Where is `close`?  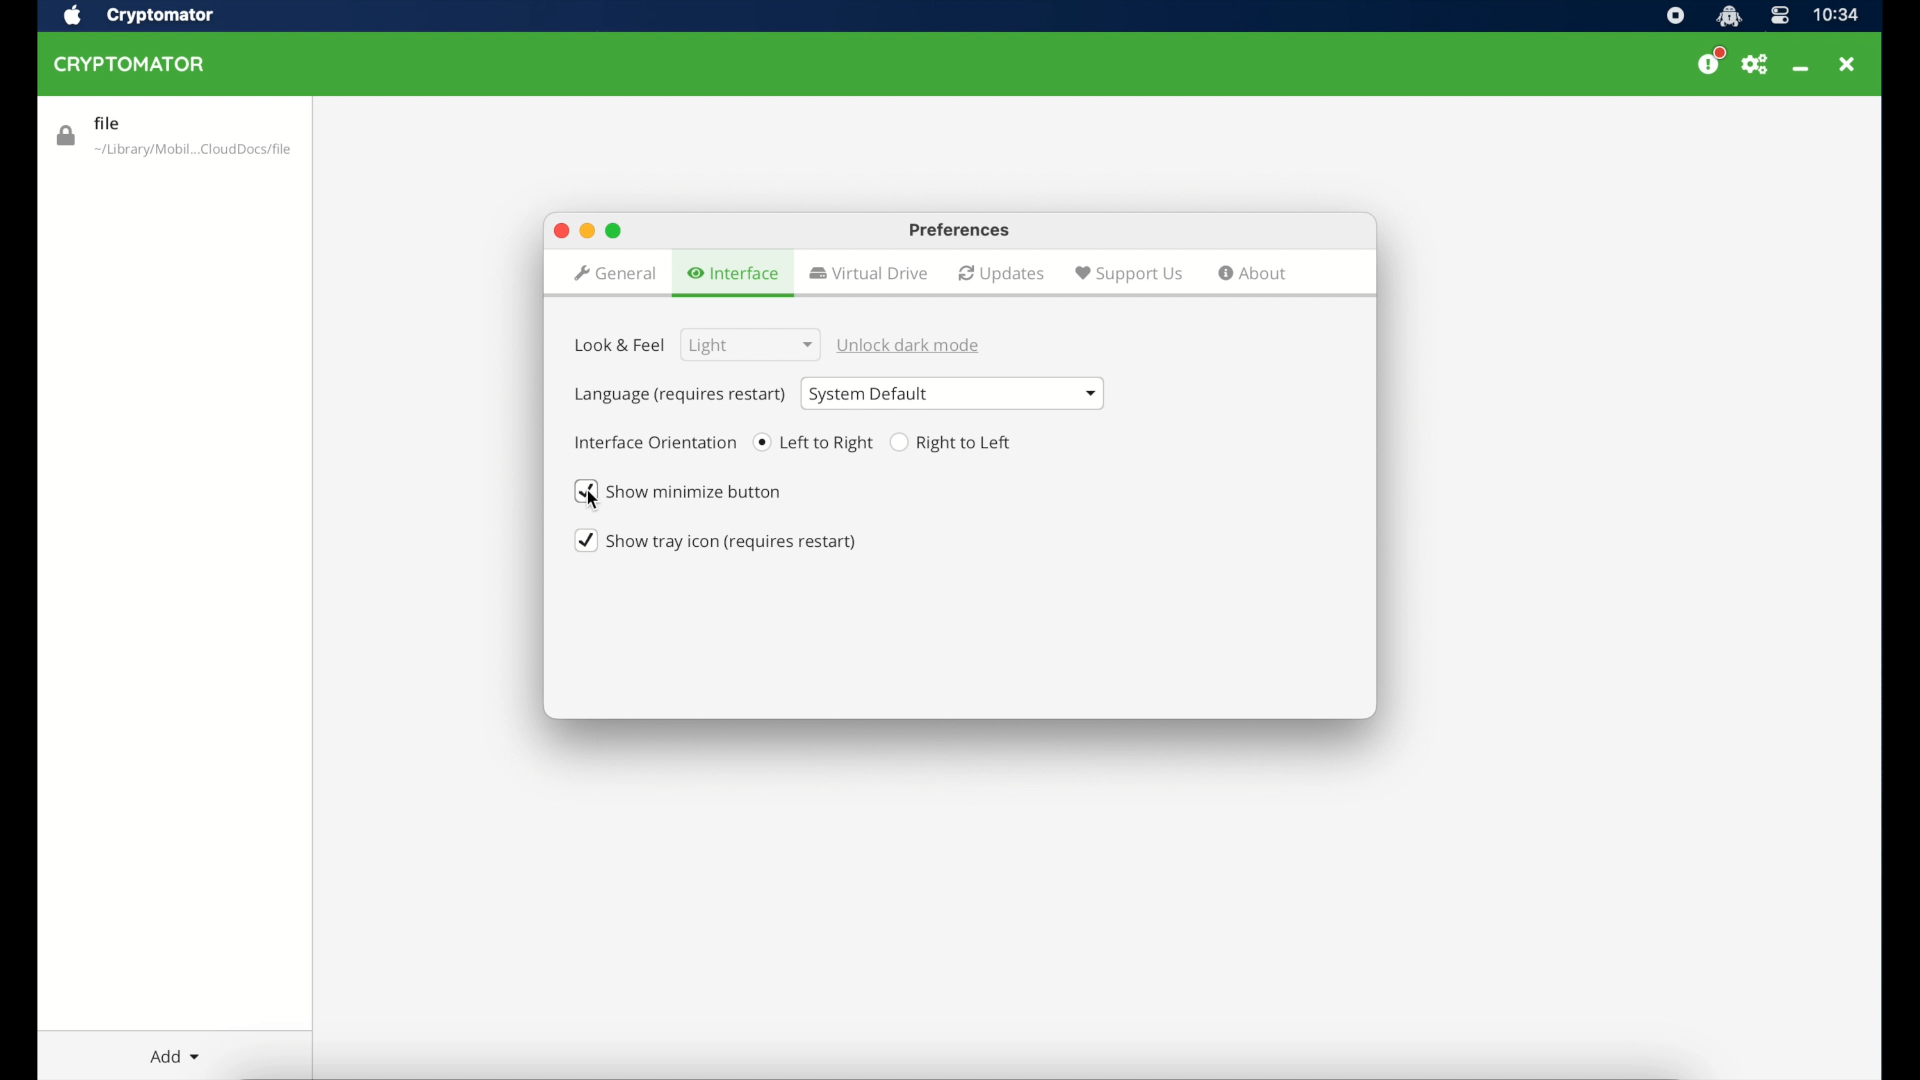 close is located at coordinates (1849, 63).